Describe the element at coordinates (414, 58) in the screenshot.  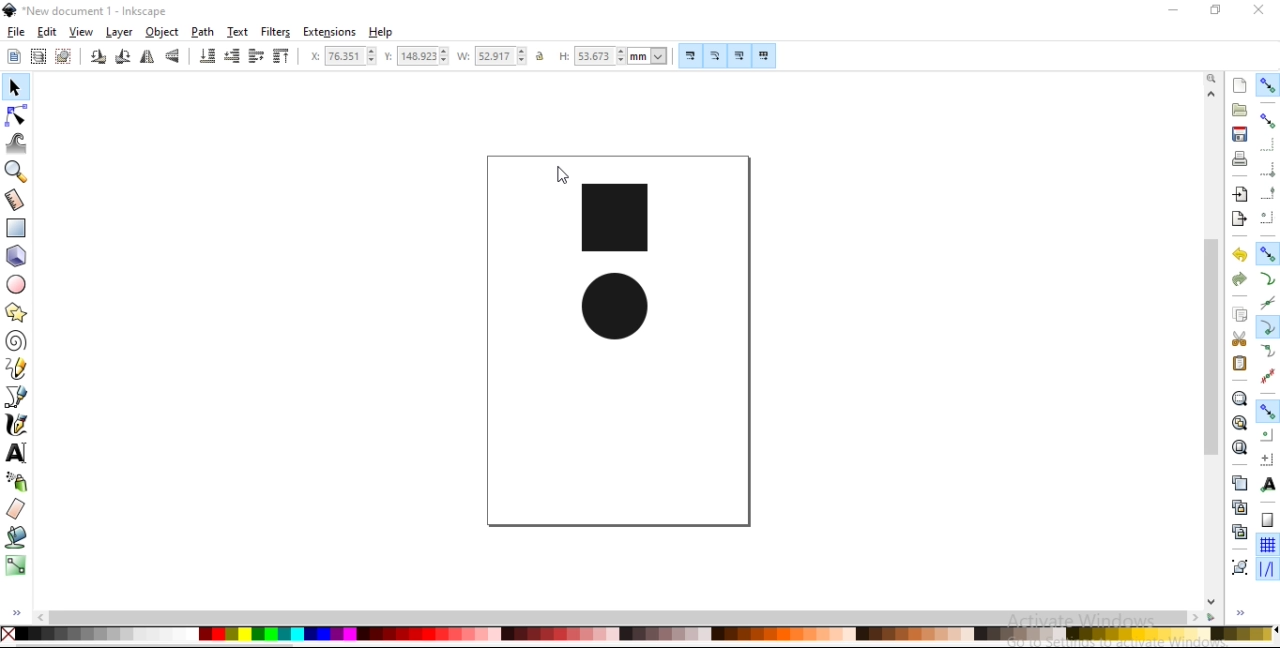
I see `vertical coordinate of selection` at that location.